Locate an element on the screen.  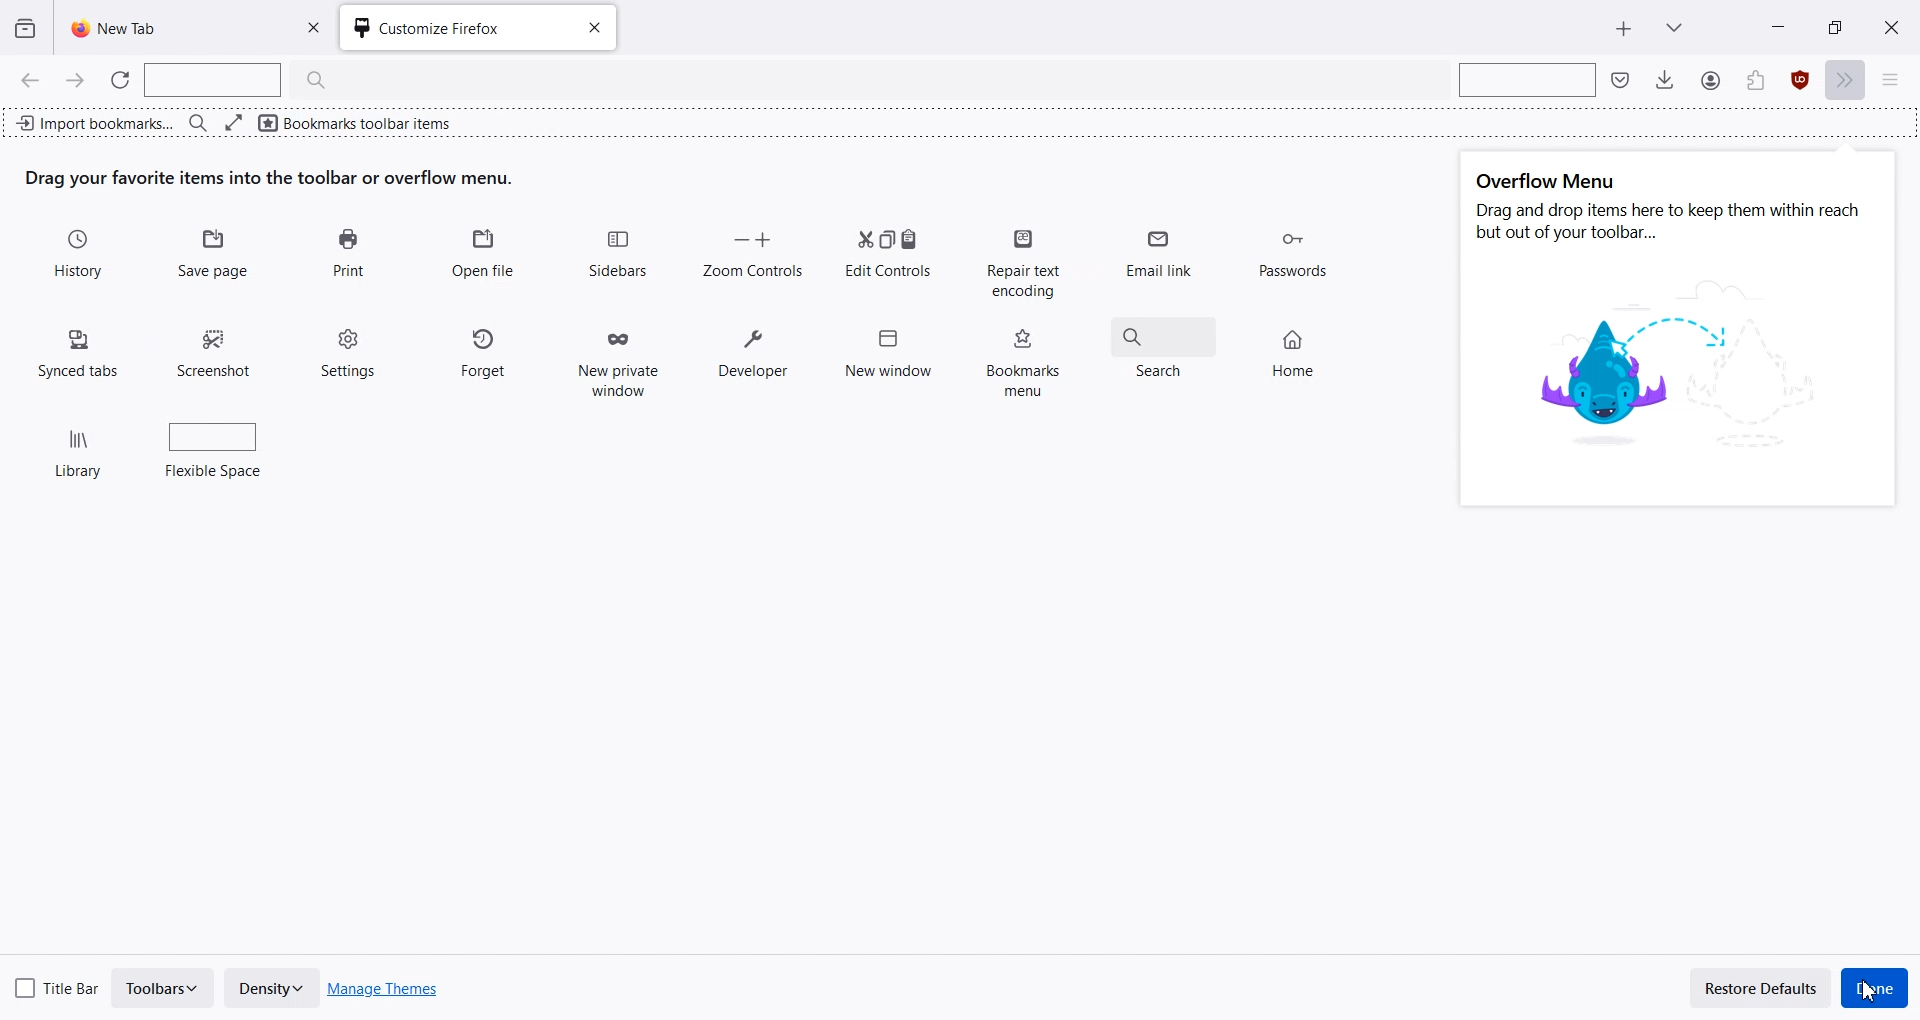
Density is located at coordinates (271, 988).